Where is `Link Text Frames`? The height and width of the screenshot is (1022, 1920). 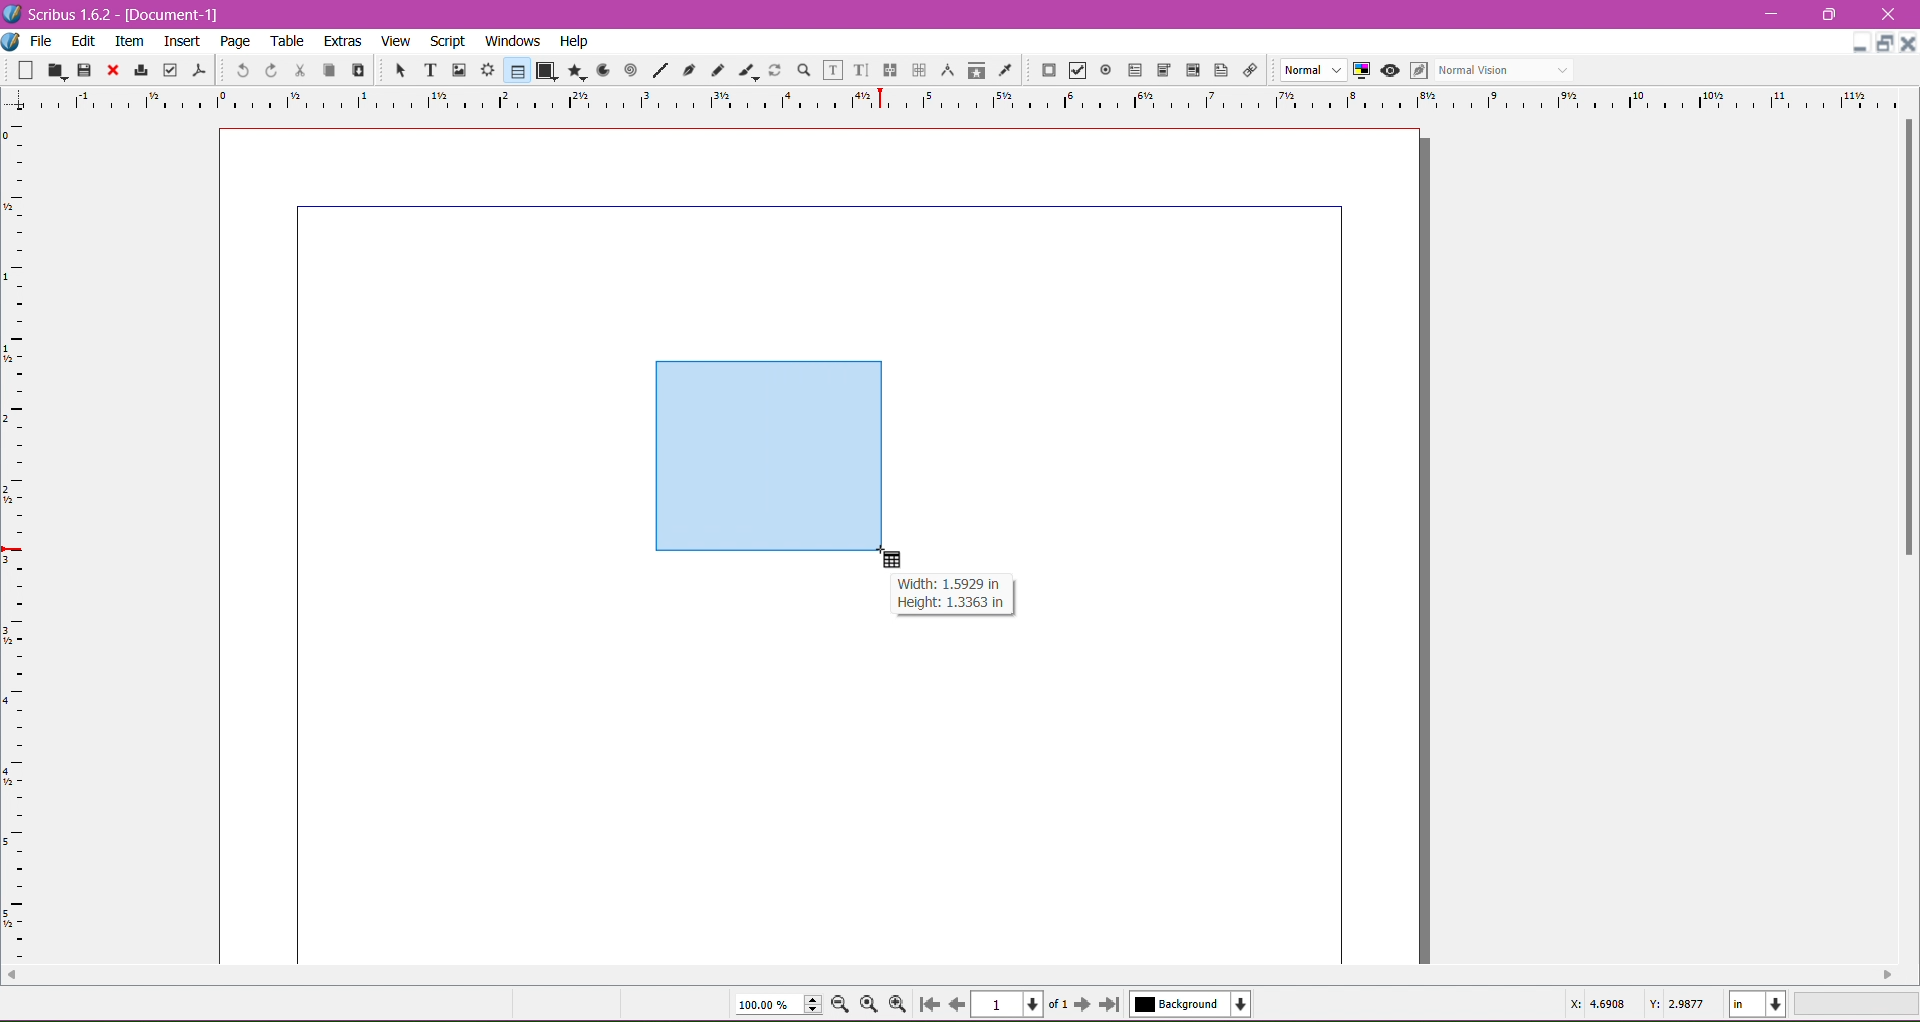
Link Text Frames is located at coordinates (888, 70).